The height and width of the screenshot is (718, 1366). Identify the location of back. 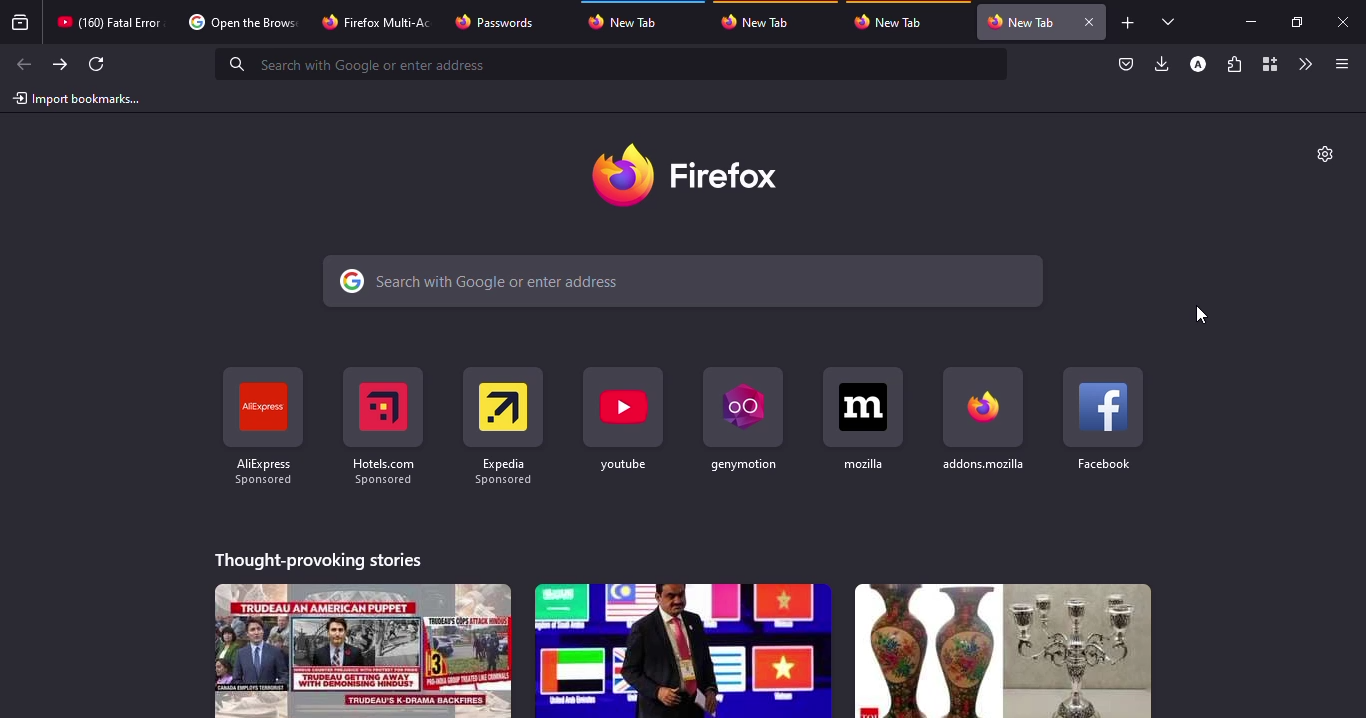
(23, 64).